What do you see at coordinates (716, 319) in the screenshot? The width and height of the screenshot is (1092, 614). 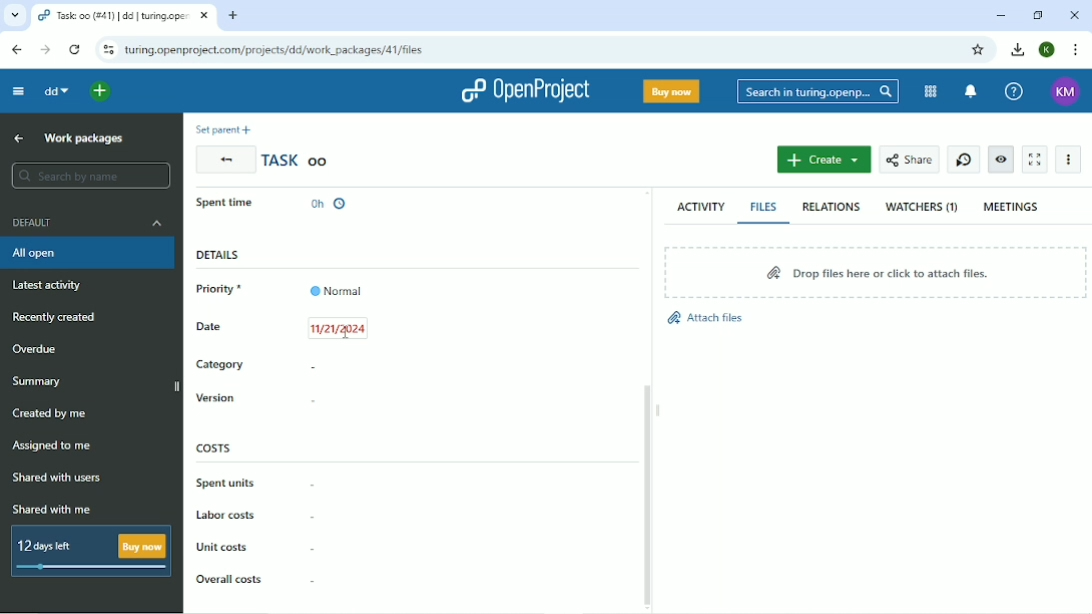 I see `Attach files` at bounding box center [716, 319].